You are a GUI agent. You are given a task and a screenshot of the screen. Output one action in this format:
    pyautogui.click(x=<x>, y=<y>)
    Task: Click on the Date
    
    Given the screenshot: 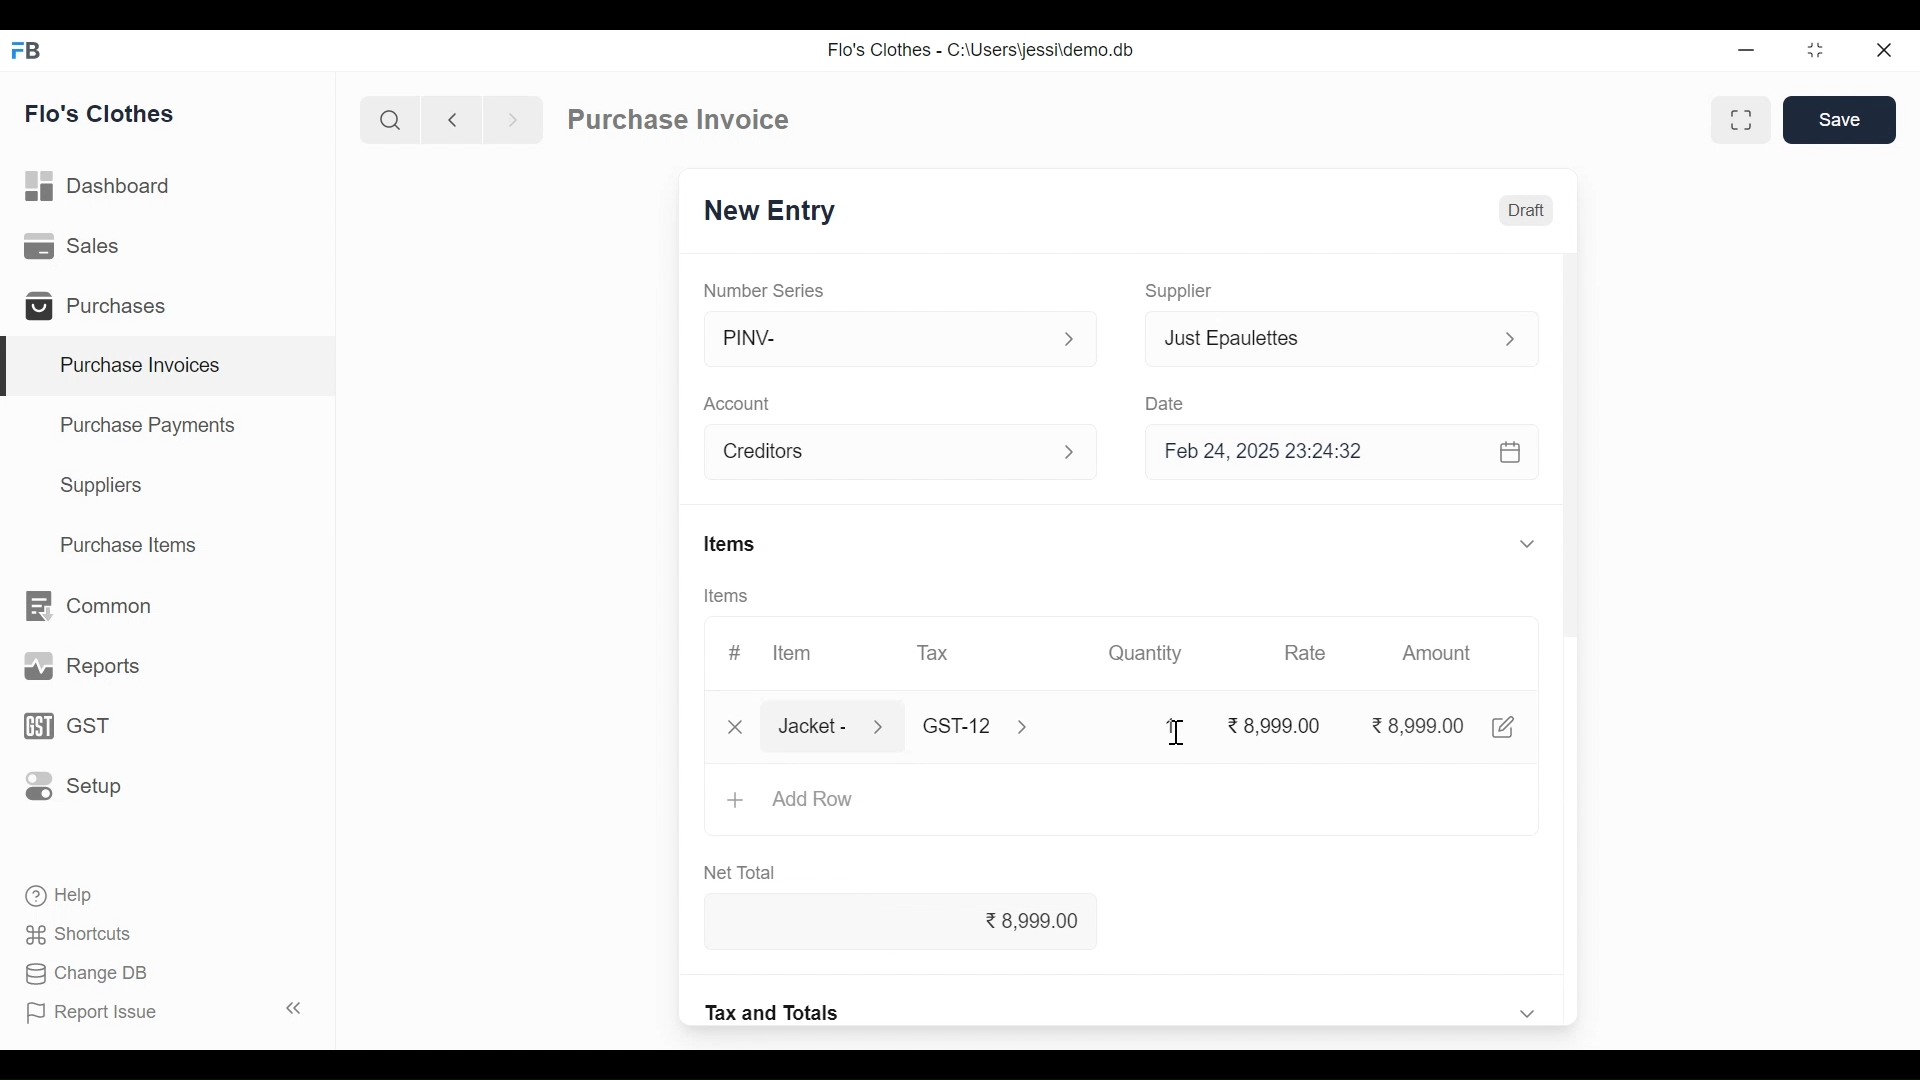 What is the action you would take?
    pyautogui.click(x=1165, y=400)
    